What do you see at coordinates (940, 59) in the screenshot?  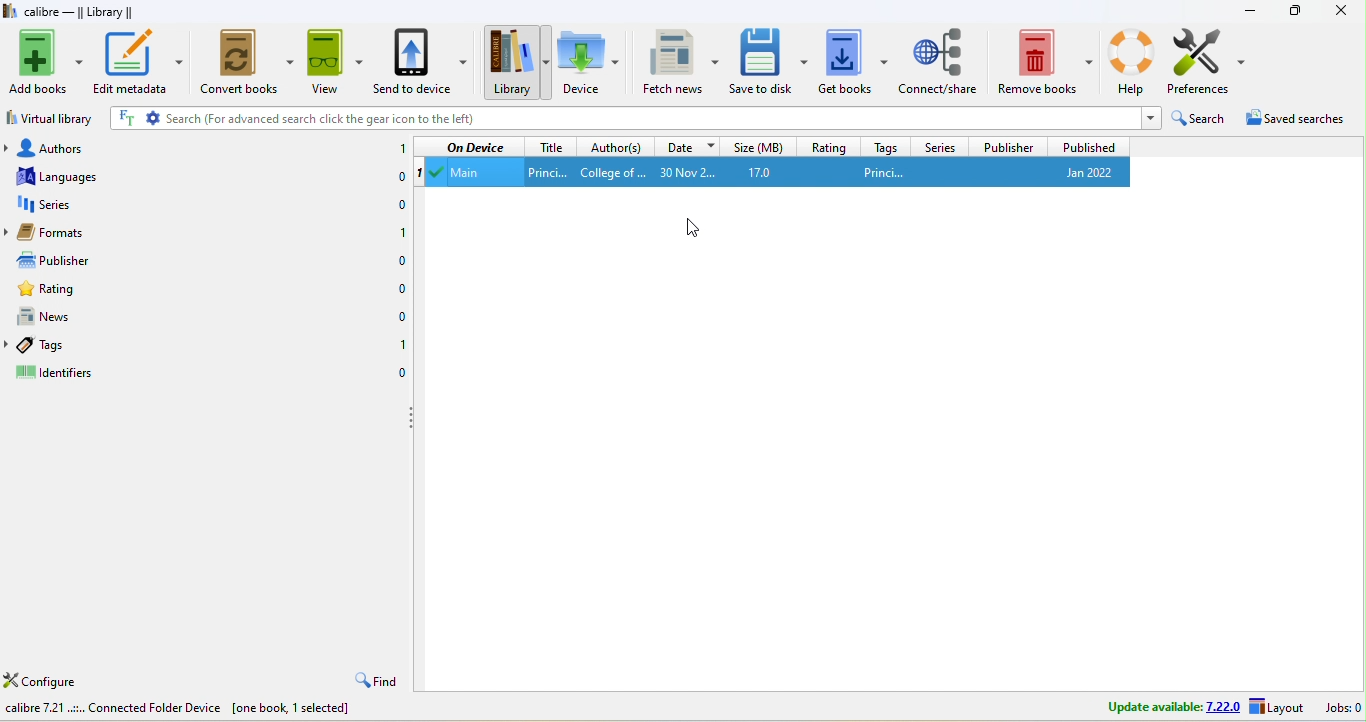 I see `connect/share` at bounding box center [940, 59].